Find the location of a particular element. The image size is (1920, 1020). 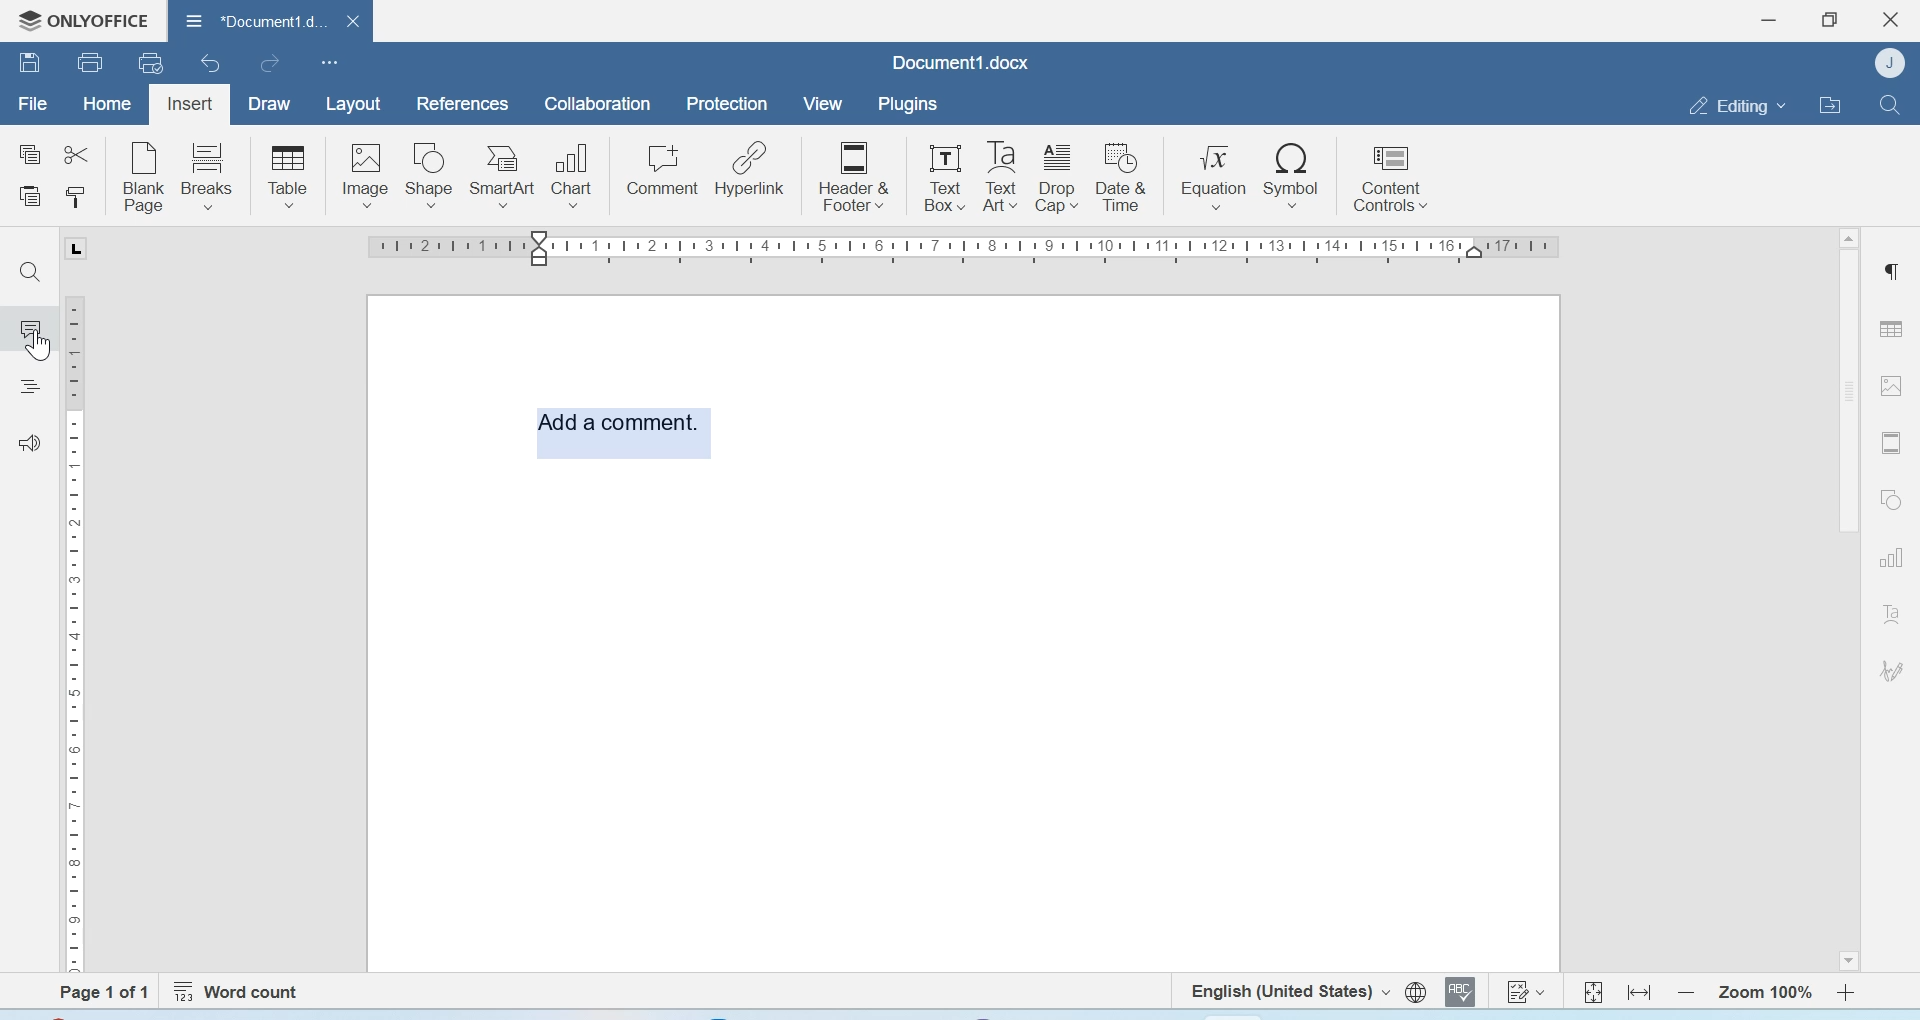

Scrollbar is located at coordinates (1848, 597).